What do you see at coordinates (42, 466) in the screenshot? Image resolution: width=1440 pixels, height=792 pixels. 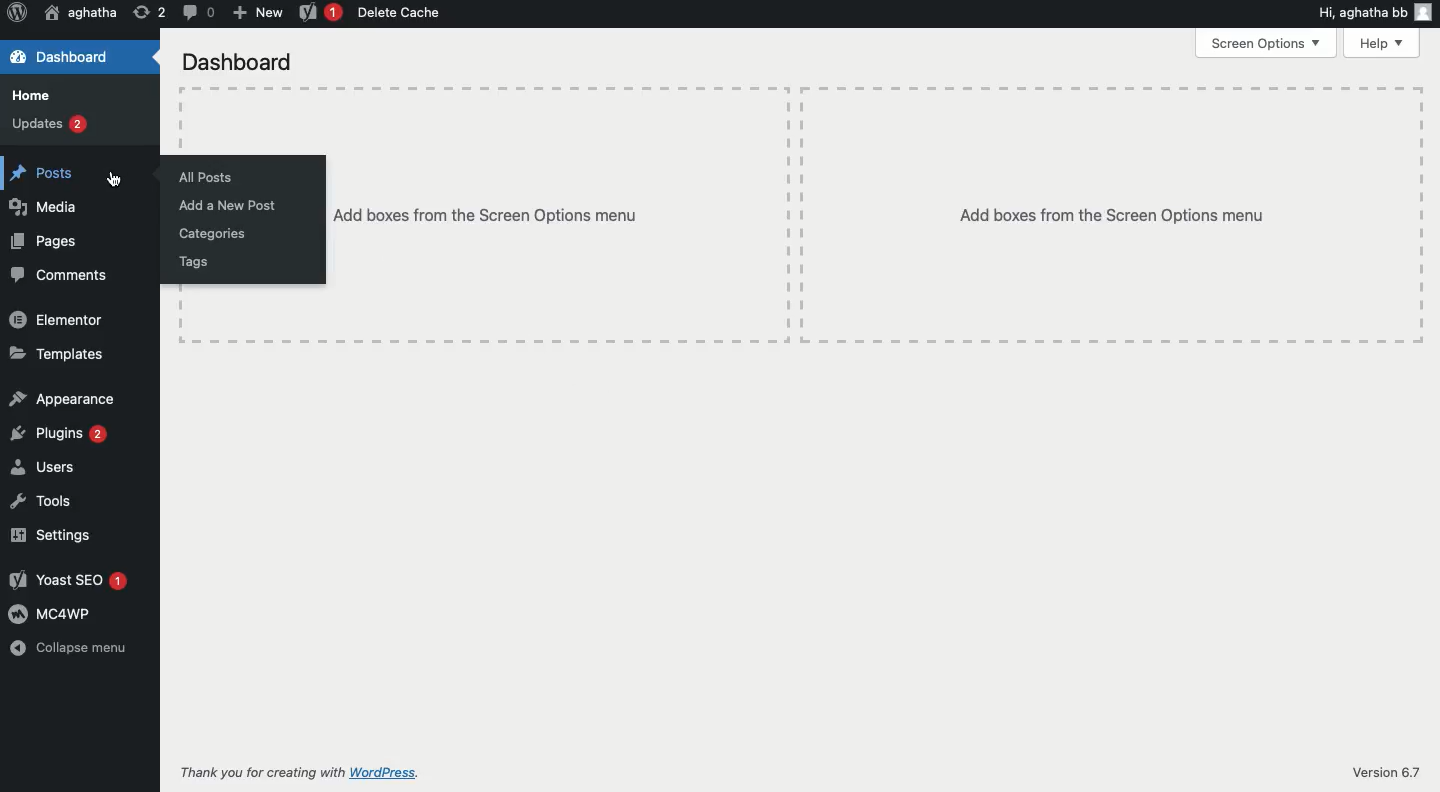 I see `Users` at bounding box center [42, 466].